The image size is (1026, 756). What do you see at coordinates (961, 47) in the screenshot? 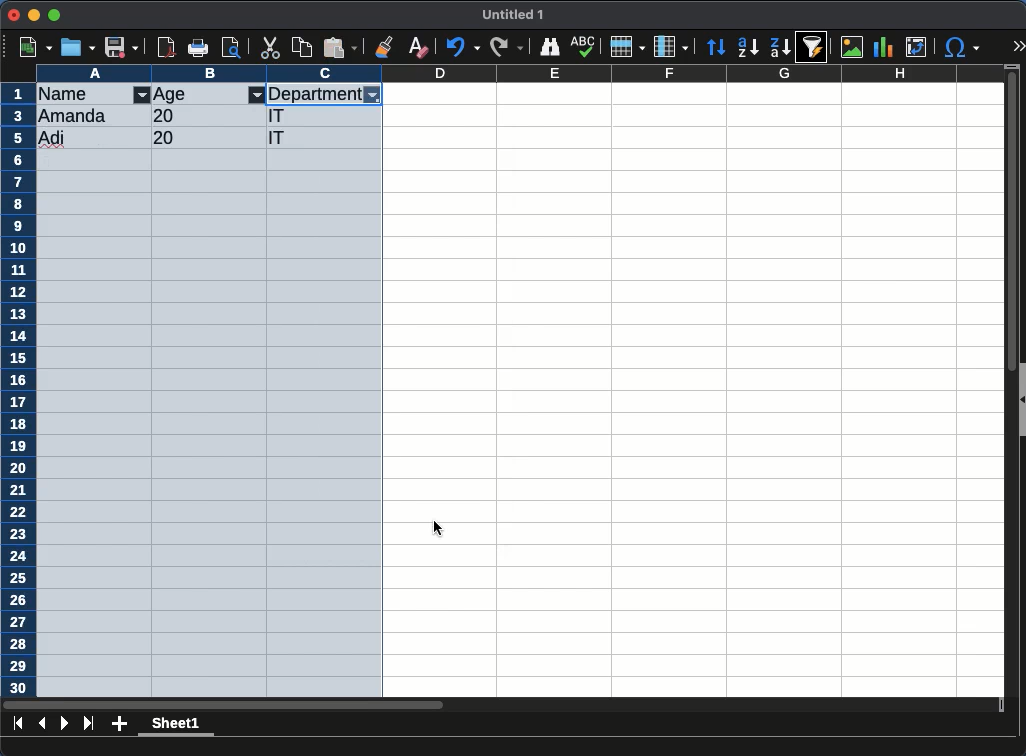
I see `special character` at bounding box center [961, 47].